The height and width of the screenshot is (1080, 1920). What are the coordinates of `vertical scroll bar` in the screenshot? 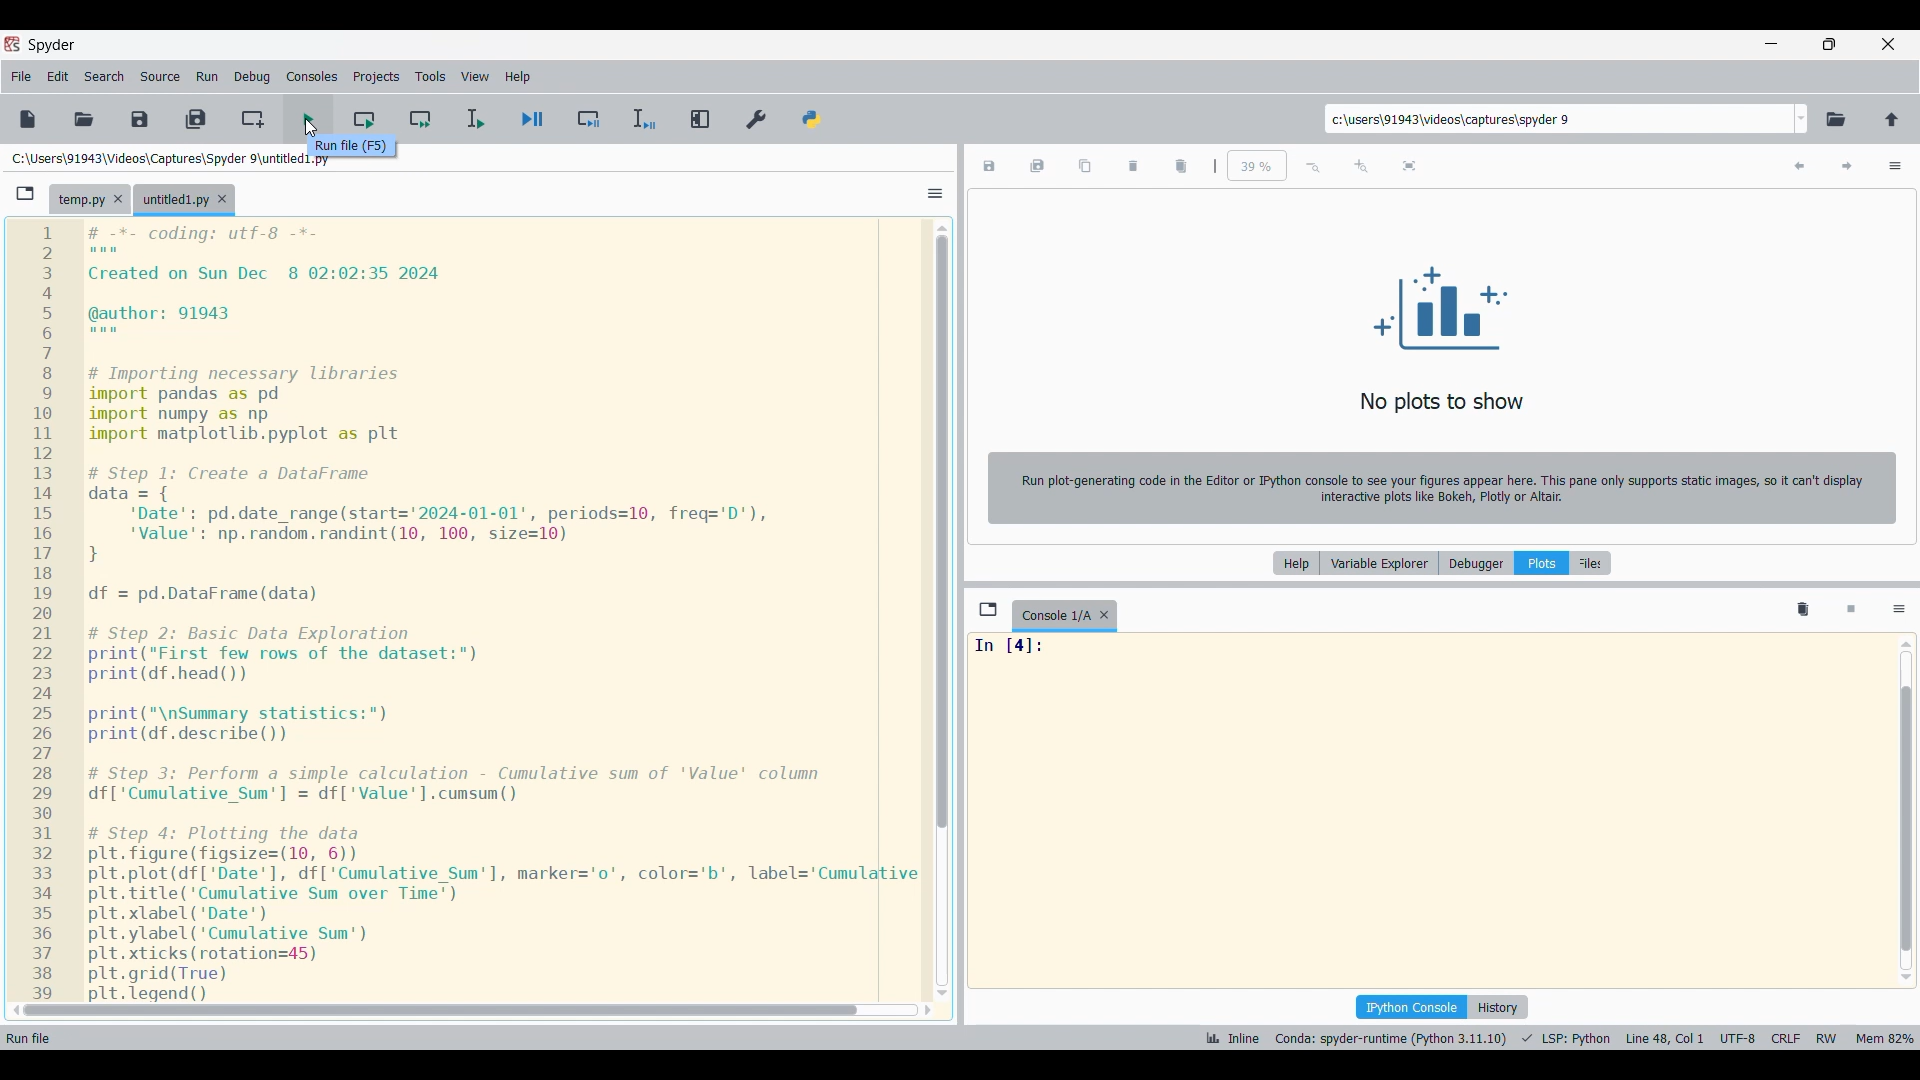 It's located at (1908, 811).